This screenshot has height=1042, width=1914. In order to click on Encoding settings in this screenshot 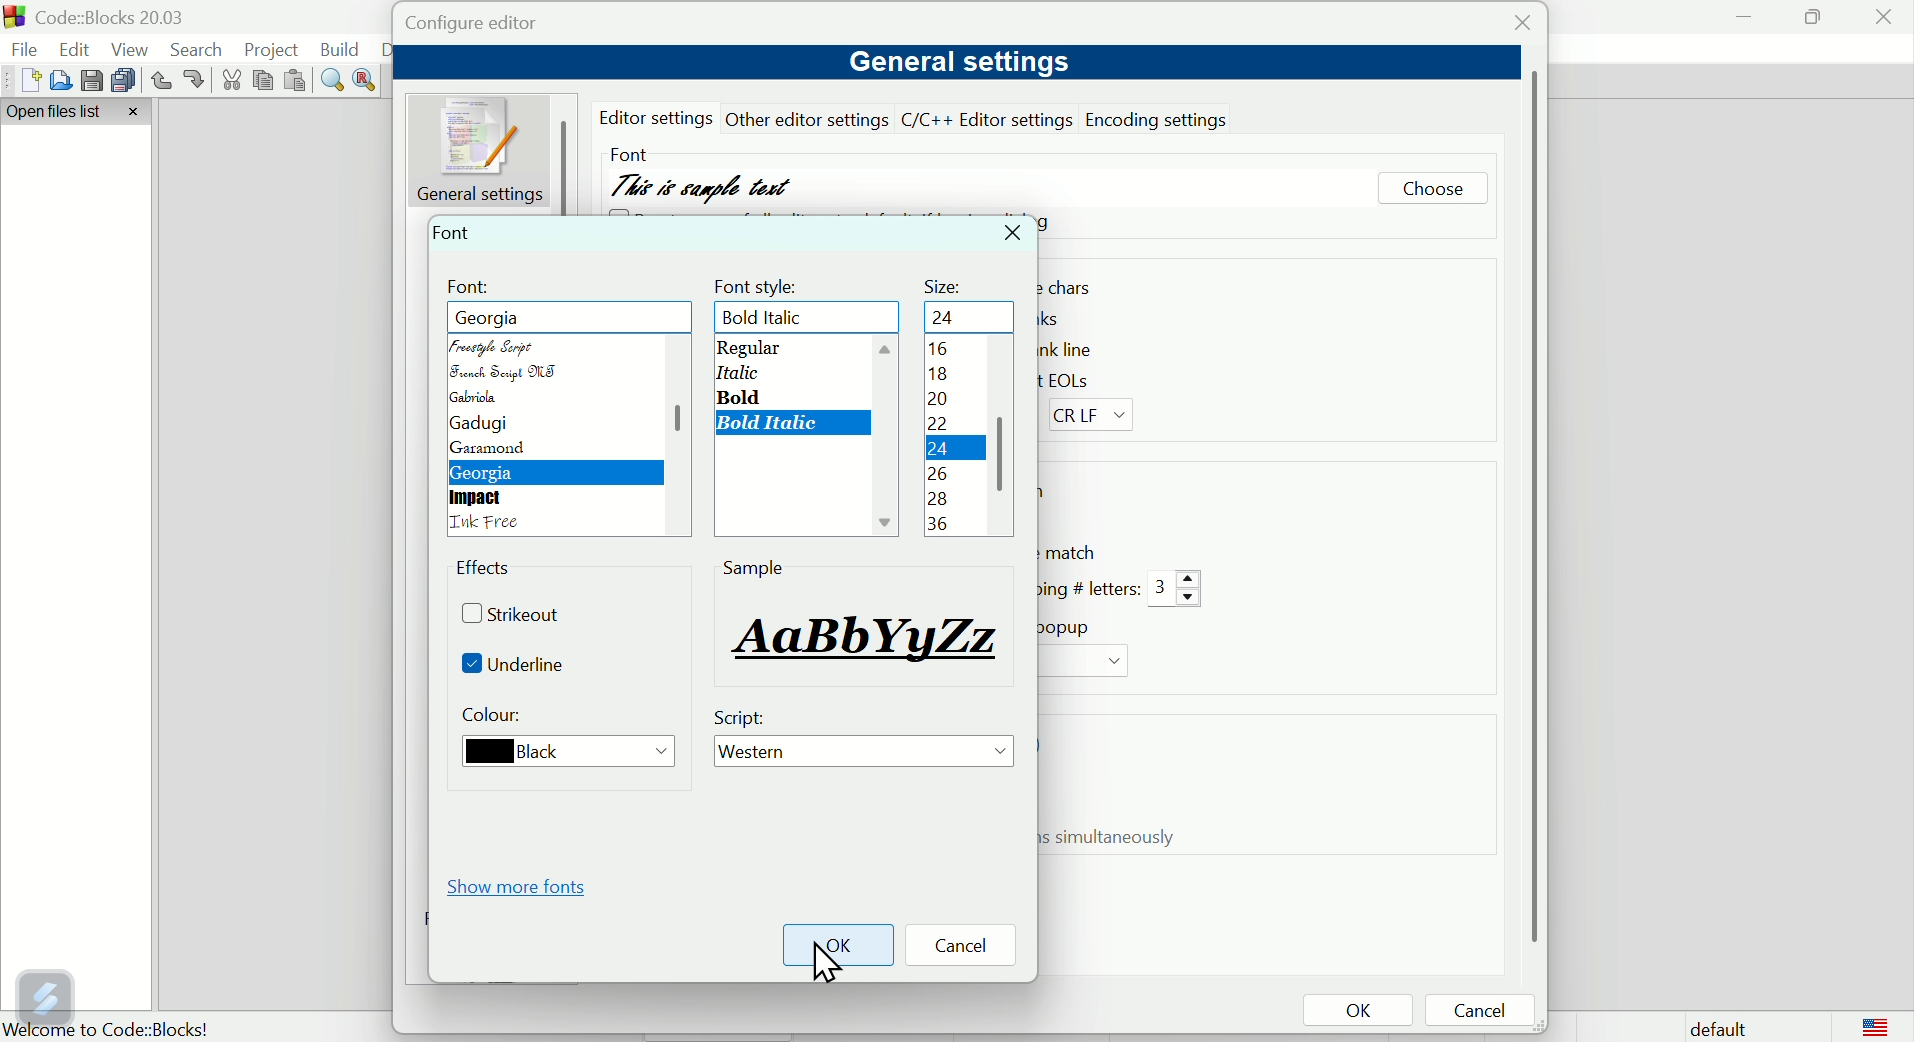, I will do `click(1161, 118)`.